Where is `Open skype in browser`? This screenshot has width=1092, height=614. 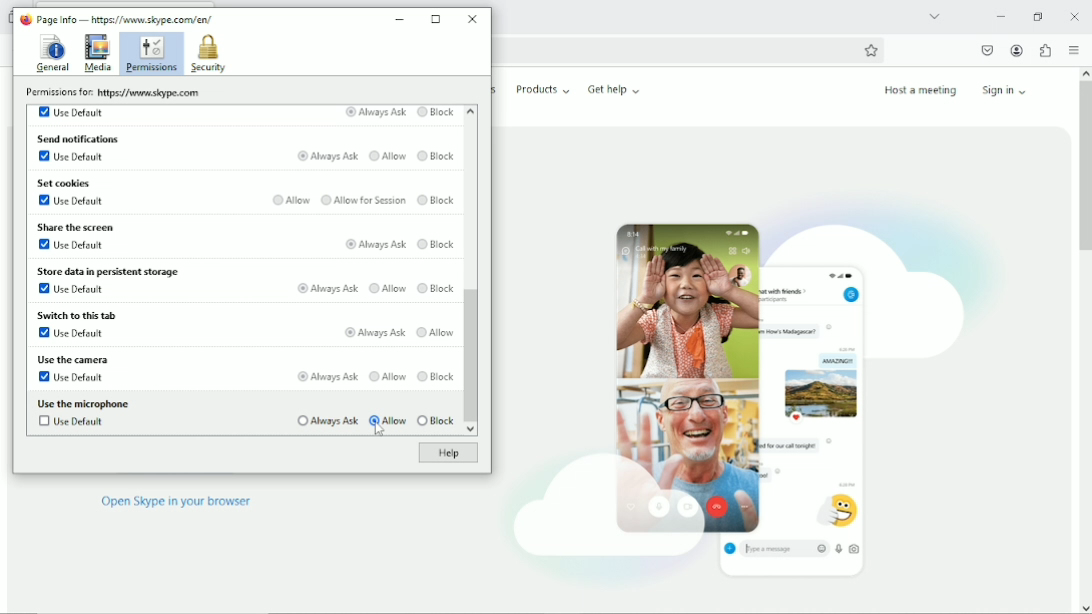 Open skype in browser is located at coordinates (176, 502).